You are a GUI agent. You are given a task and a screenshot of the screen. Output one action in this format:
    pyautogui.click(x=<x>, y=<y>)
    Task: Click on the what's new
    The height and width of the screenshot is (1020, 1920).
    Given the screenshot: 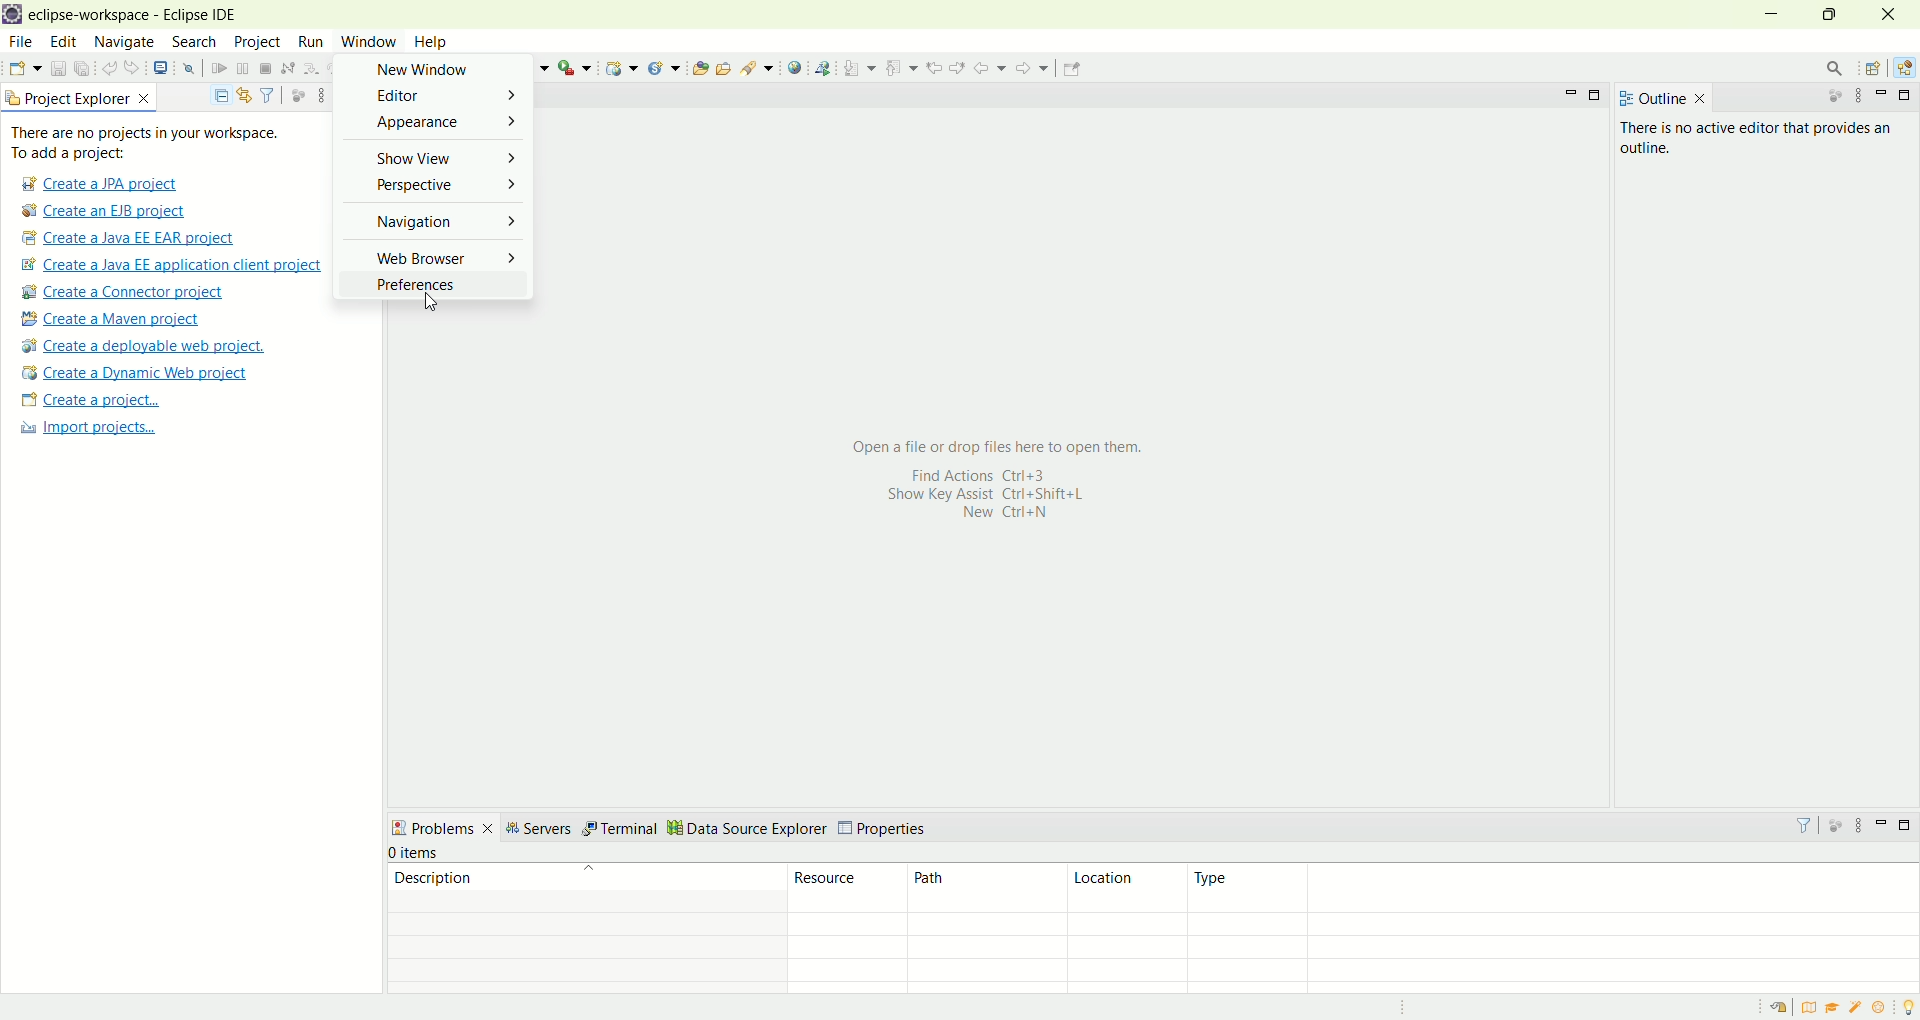 What is the action you would take?
    pyautogui.click(x=1885, y=1008)
    